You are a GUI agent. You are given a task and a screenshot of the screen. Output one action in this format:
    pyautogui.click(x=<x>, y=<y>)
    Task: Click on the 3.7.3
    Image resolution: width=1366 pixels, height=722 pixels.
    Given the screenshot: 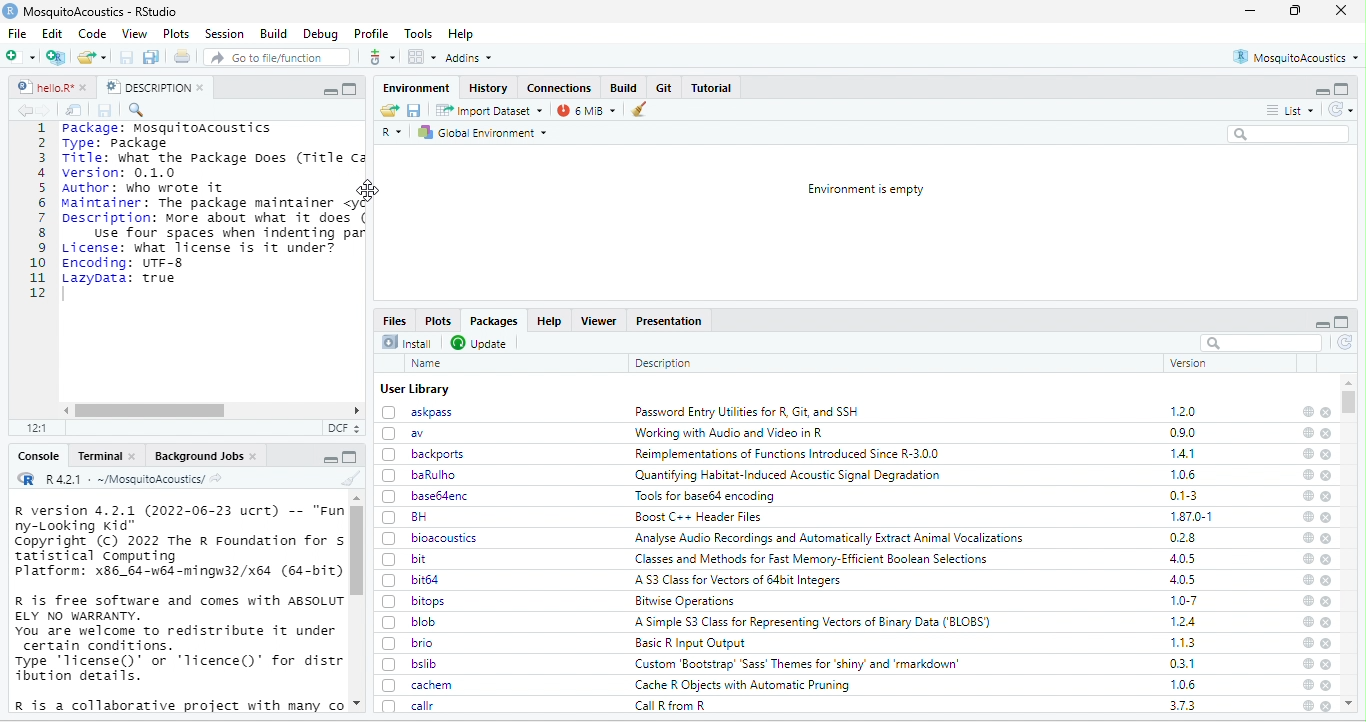 What is the action you would take?
    pyautogui.click(x=1183, y=705)
    